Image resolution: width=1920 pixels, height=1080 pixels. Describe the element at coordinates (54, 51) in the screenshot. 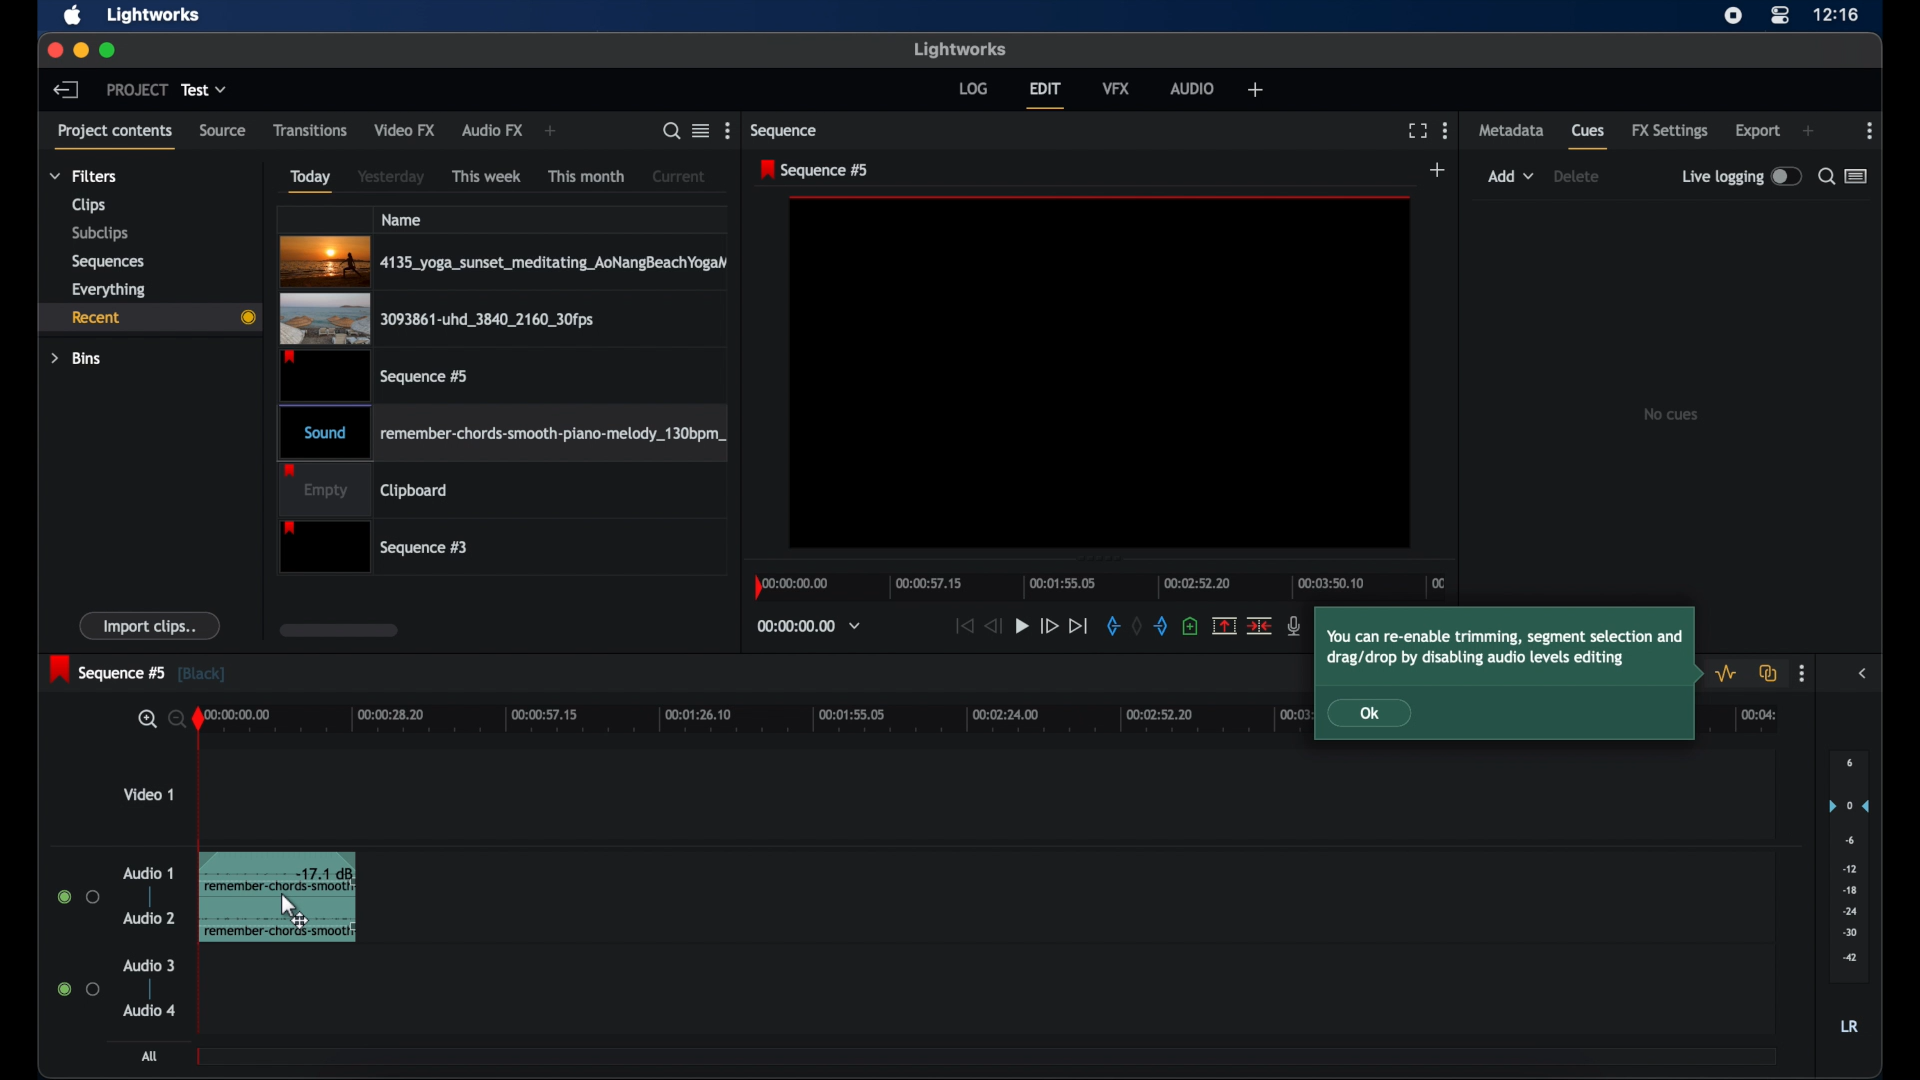

I see `close` at that location.